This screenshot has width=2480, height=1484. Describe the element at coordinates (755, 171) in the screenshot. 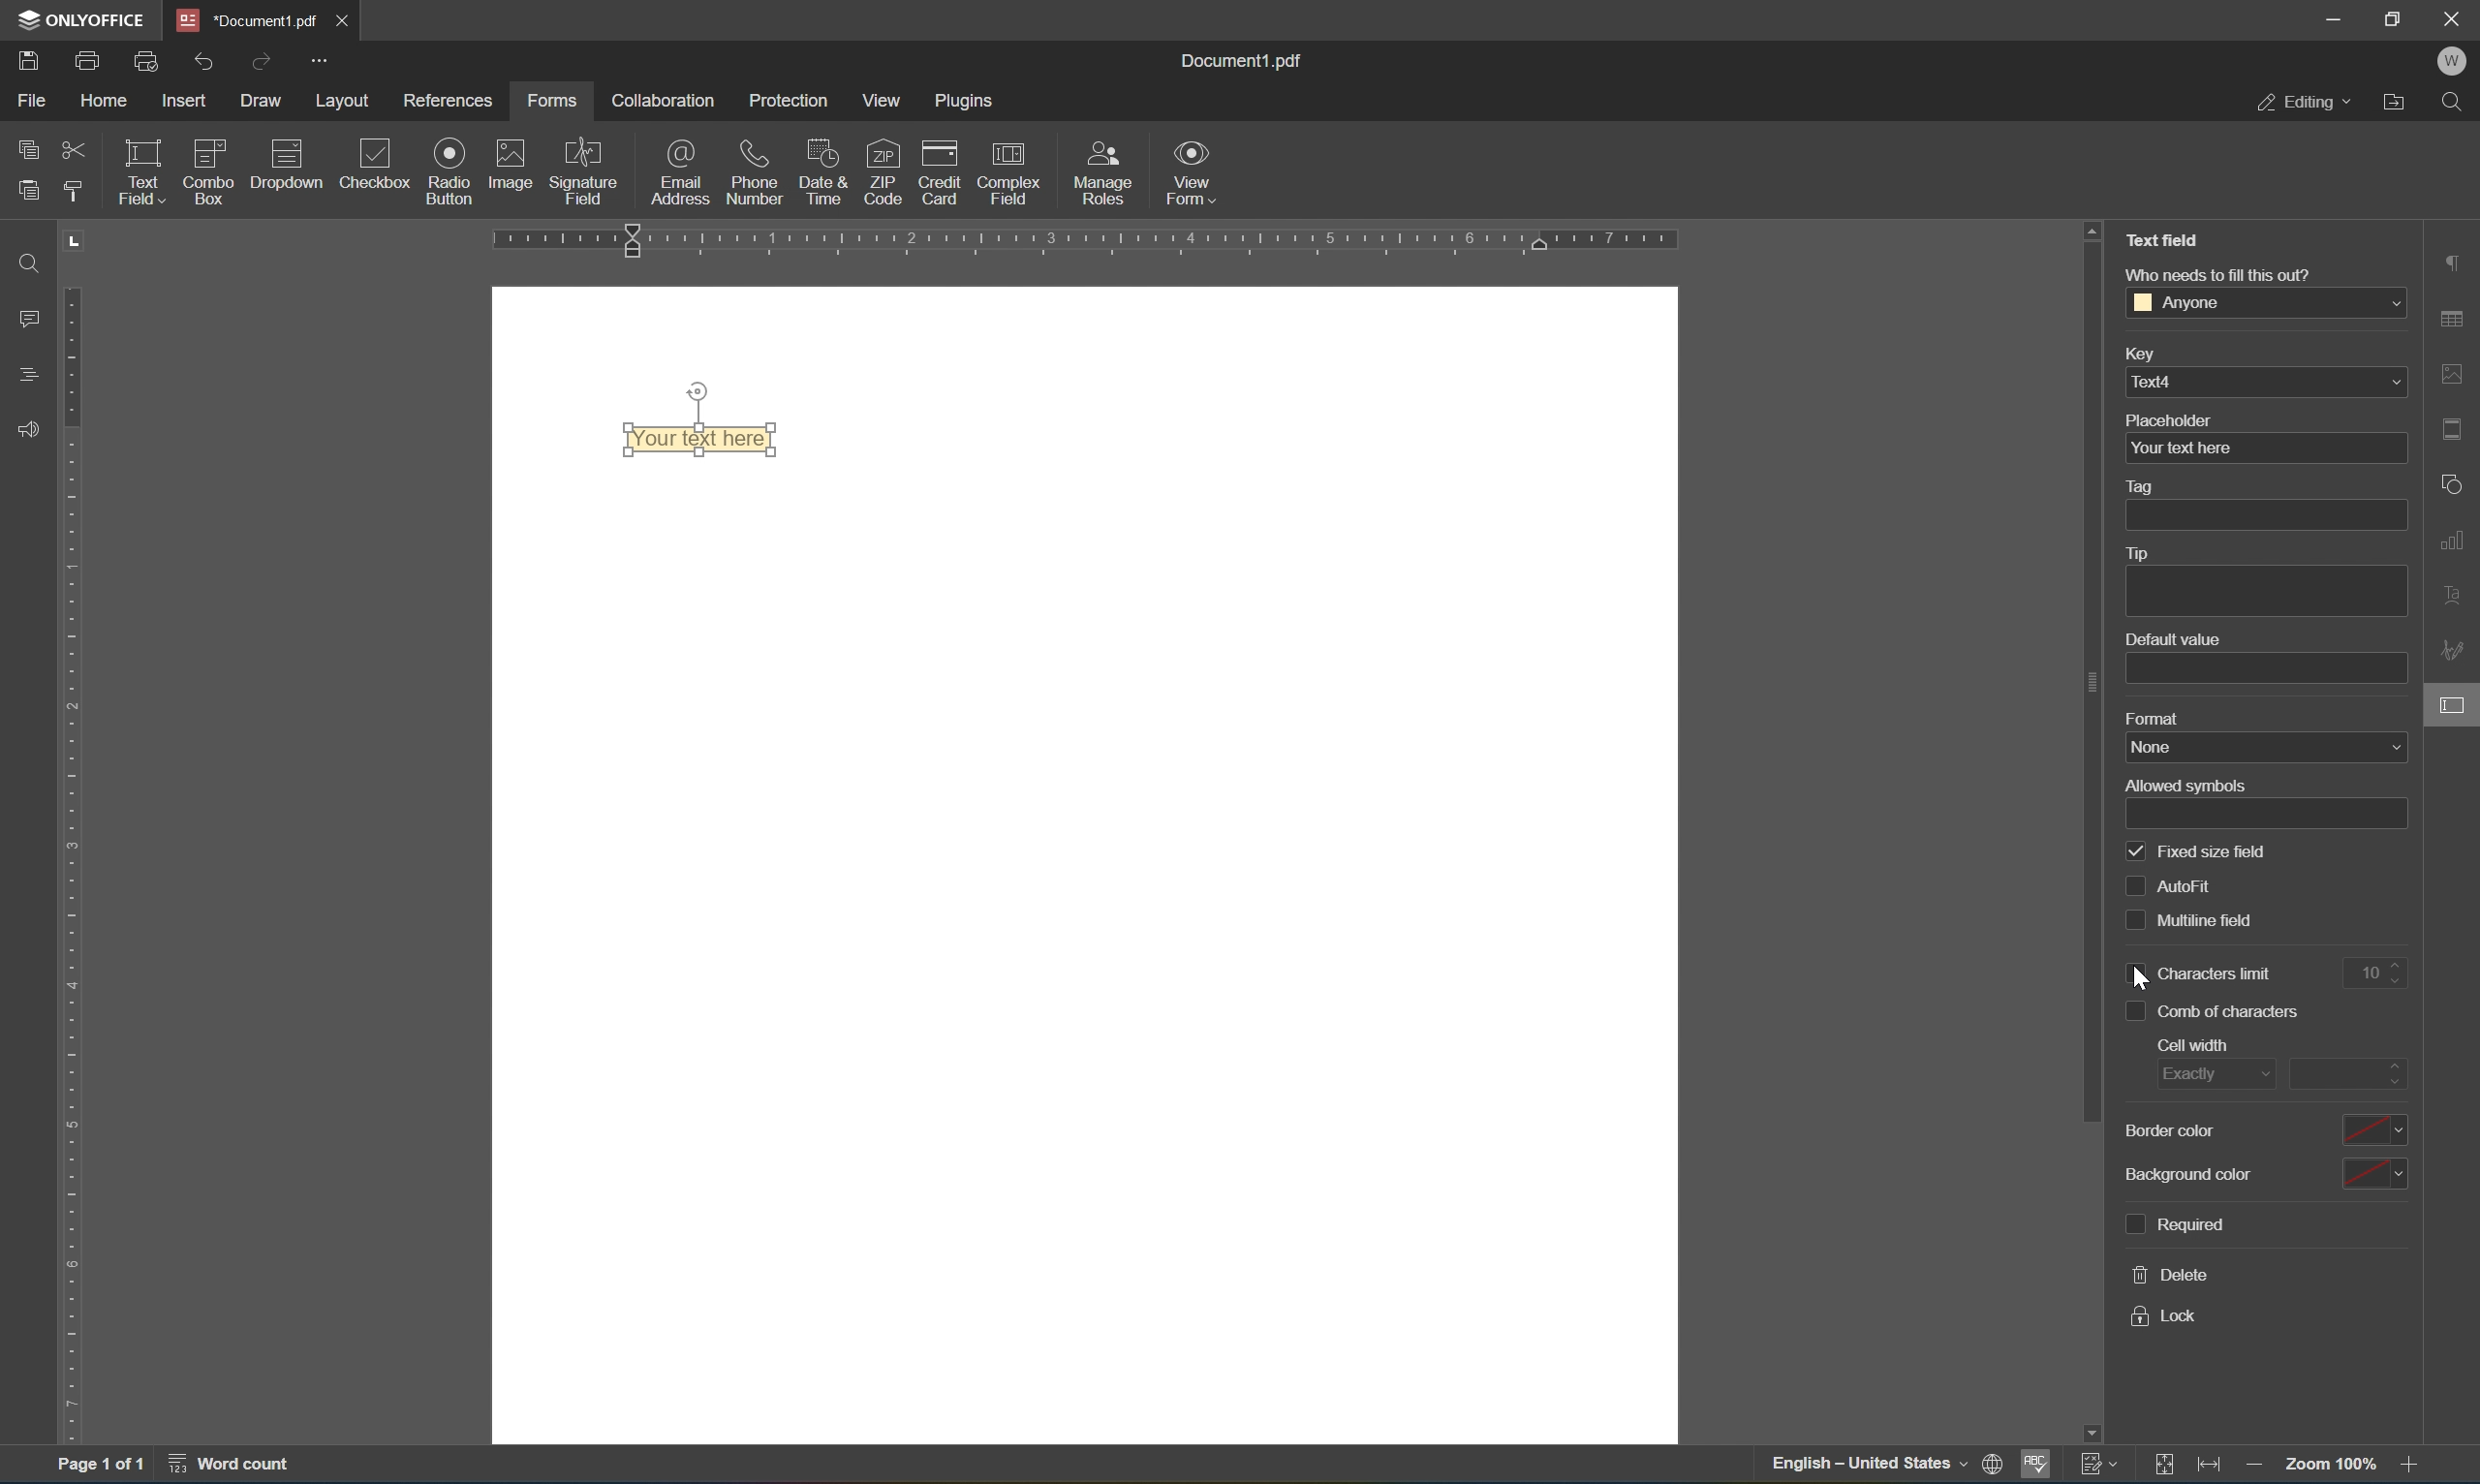

I see `phone number` at that location.